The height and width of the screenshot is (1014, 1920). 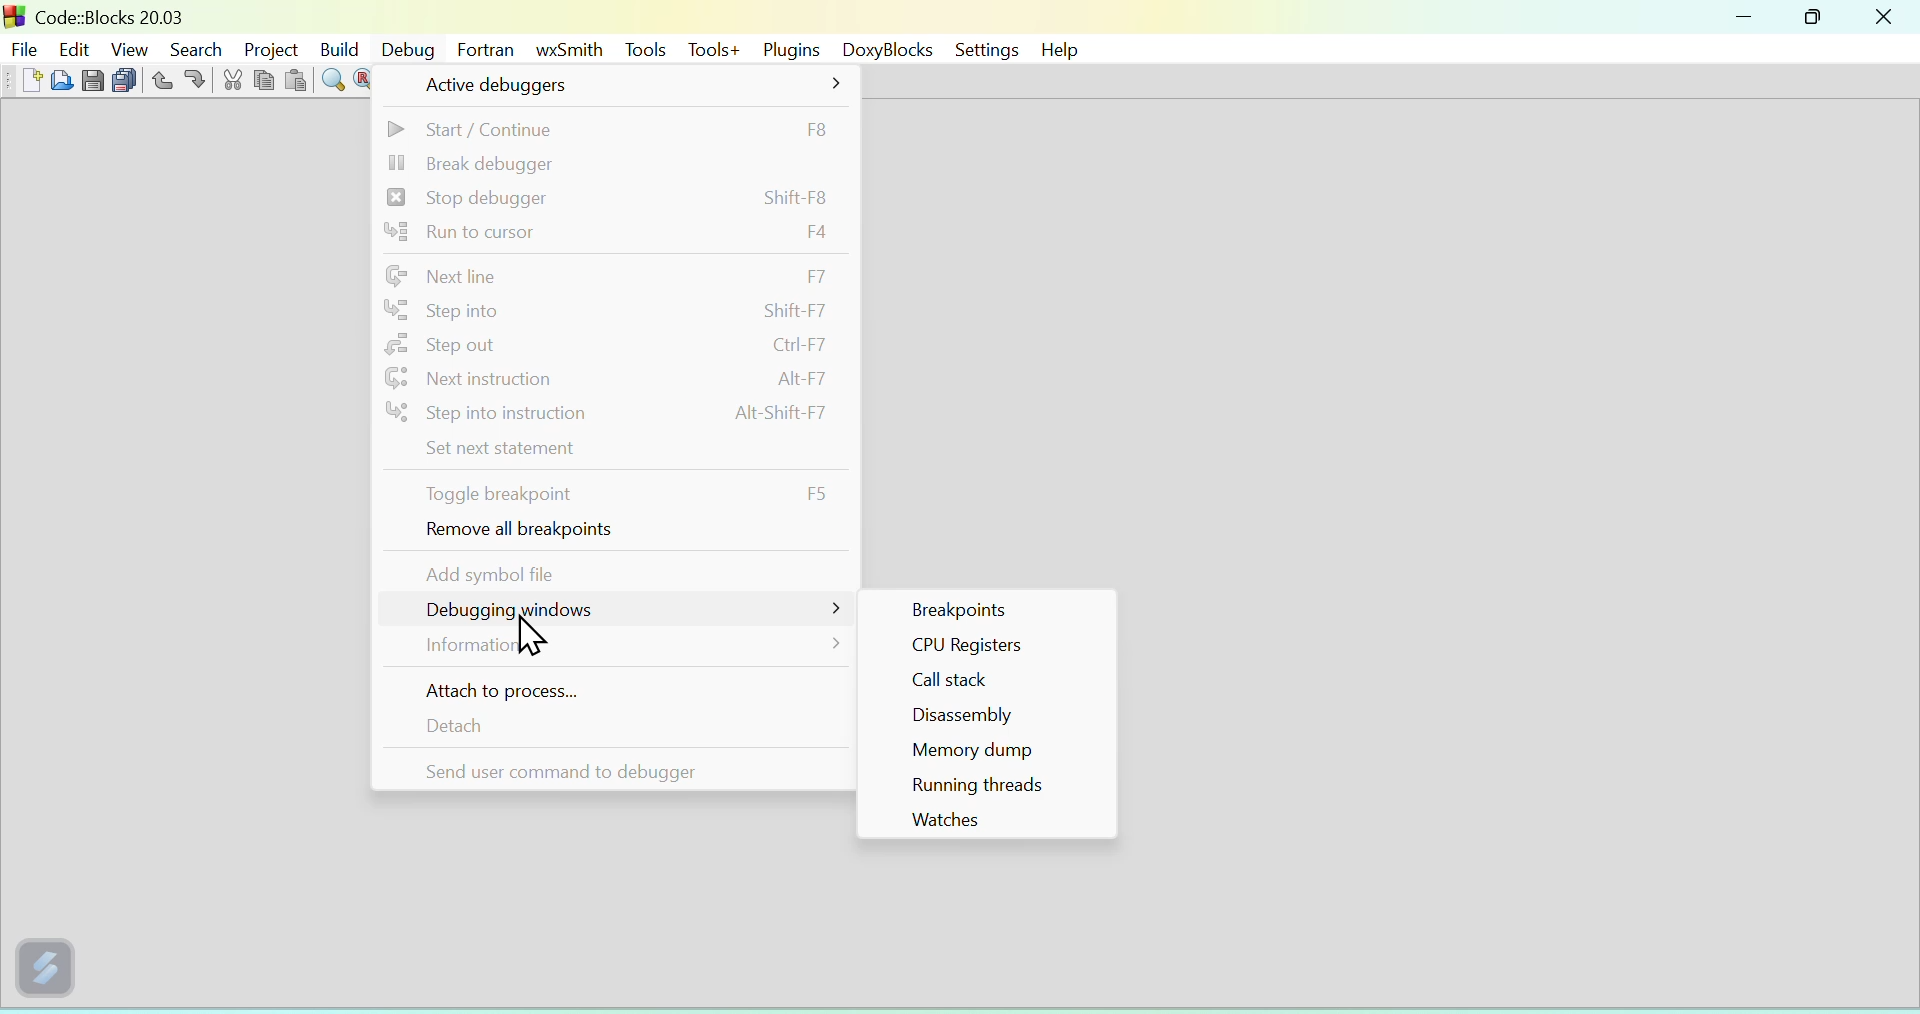 What do you see at coordinates (609, 533) in the screenshot?
I see `remove all breakpoints` at bounding box center [609, 533].